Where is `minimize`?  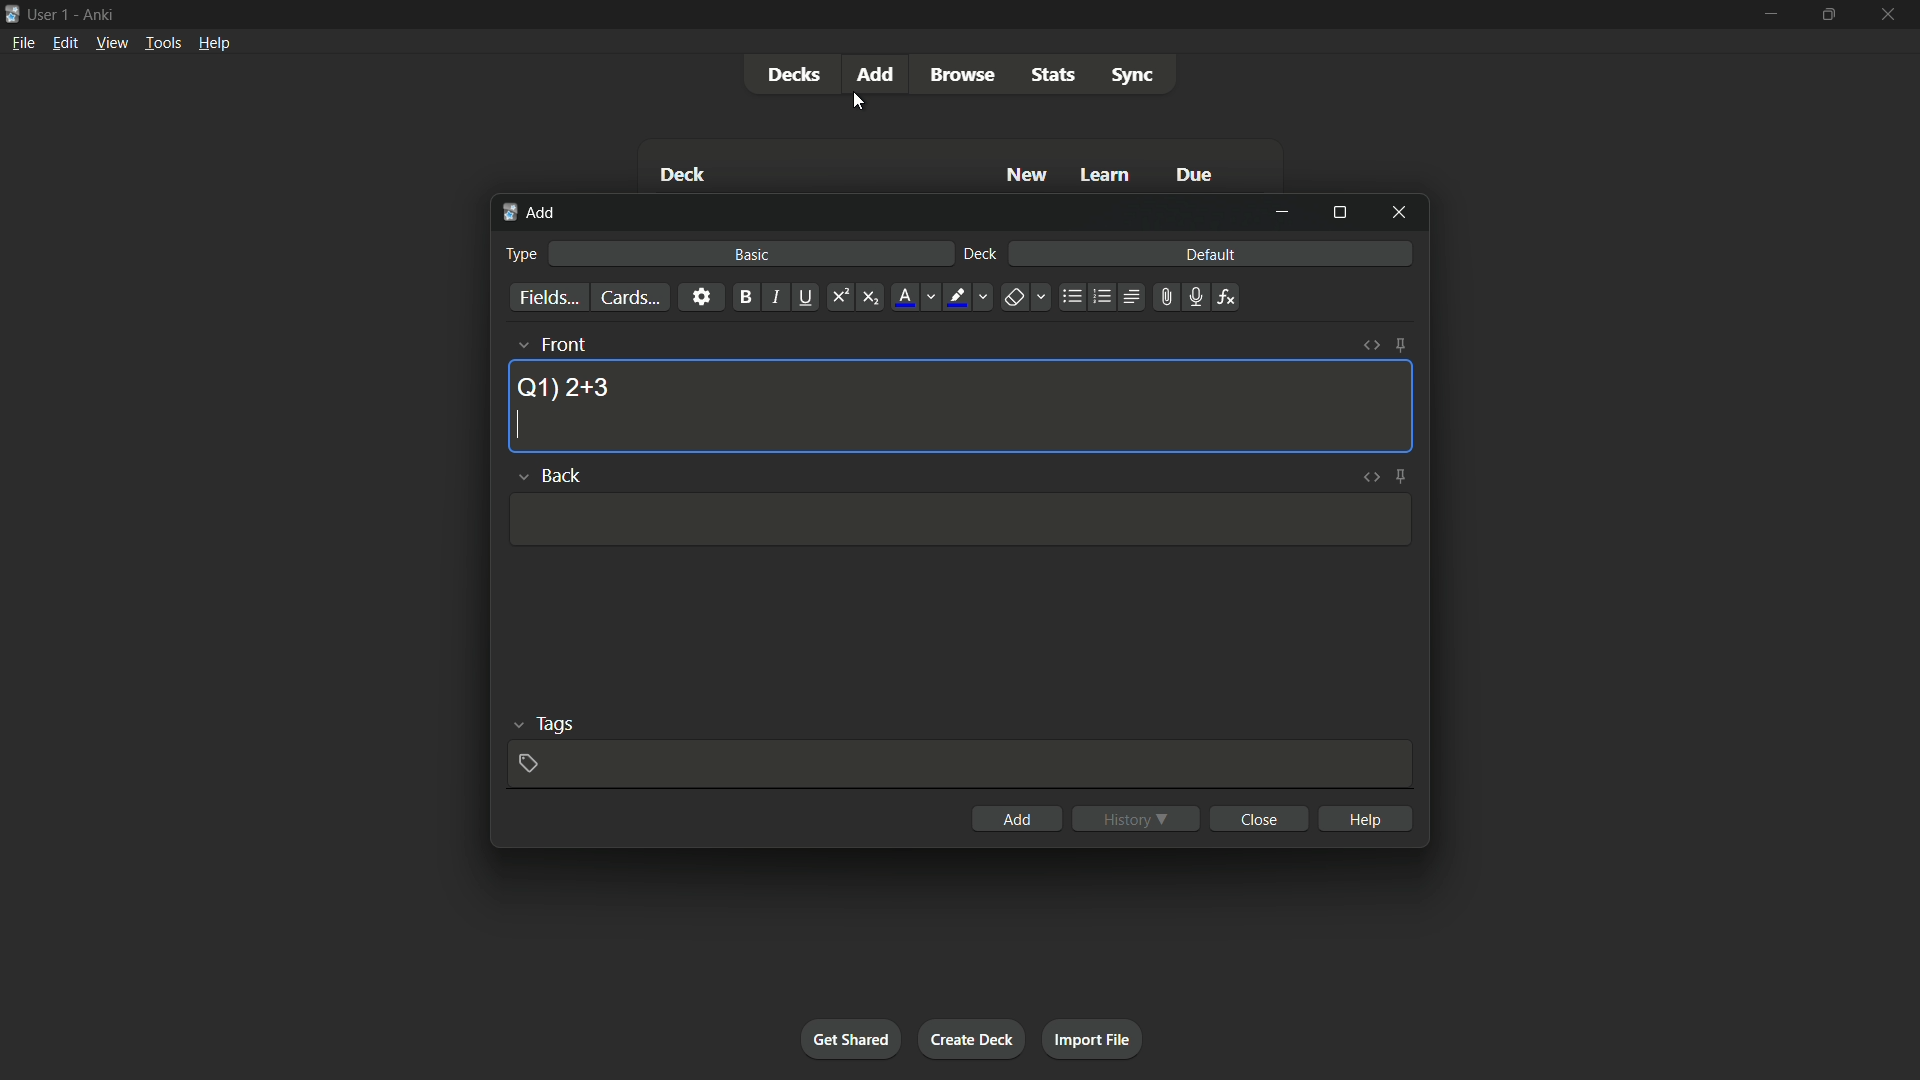 minimize is located at coordinates (1769, 13).